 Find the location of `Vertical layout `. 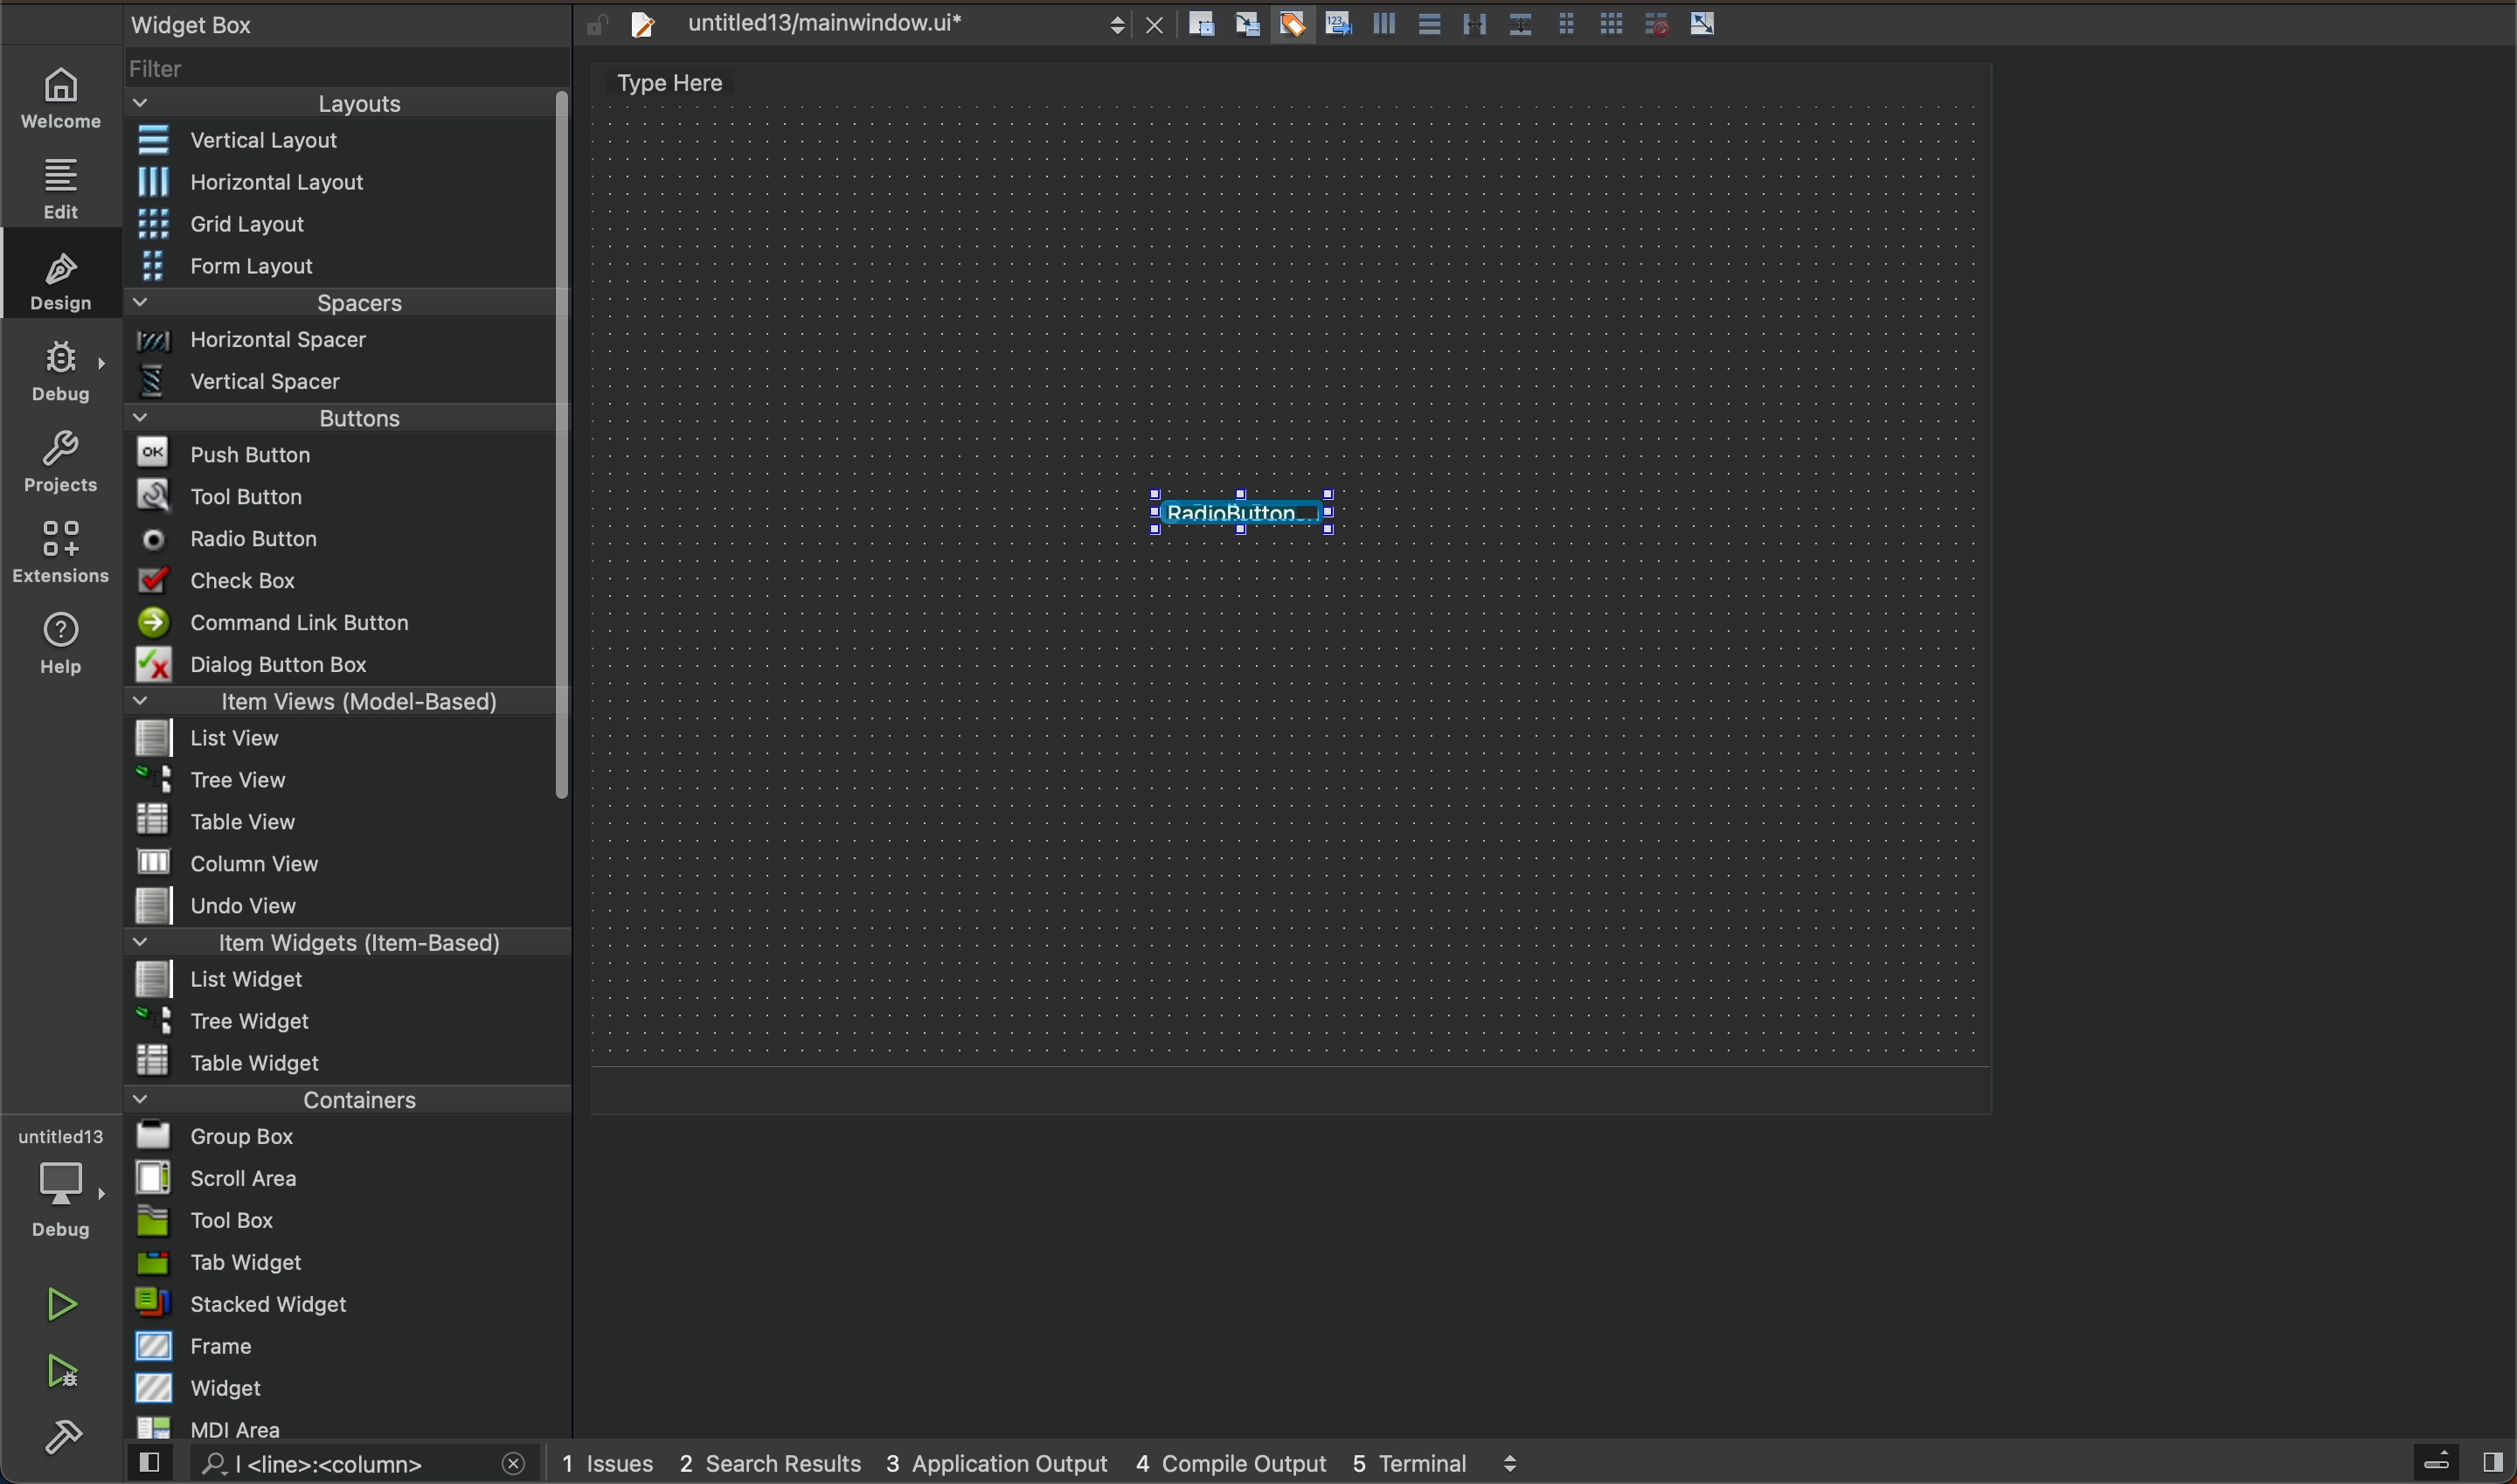

Vertical layout  is located at coordinates (343, 142).